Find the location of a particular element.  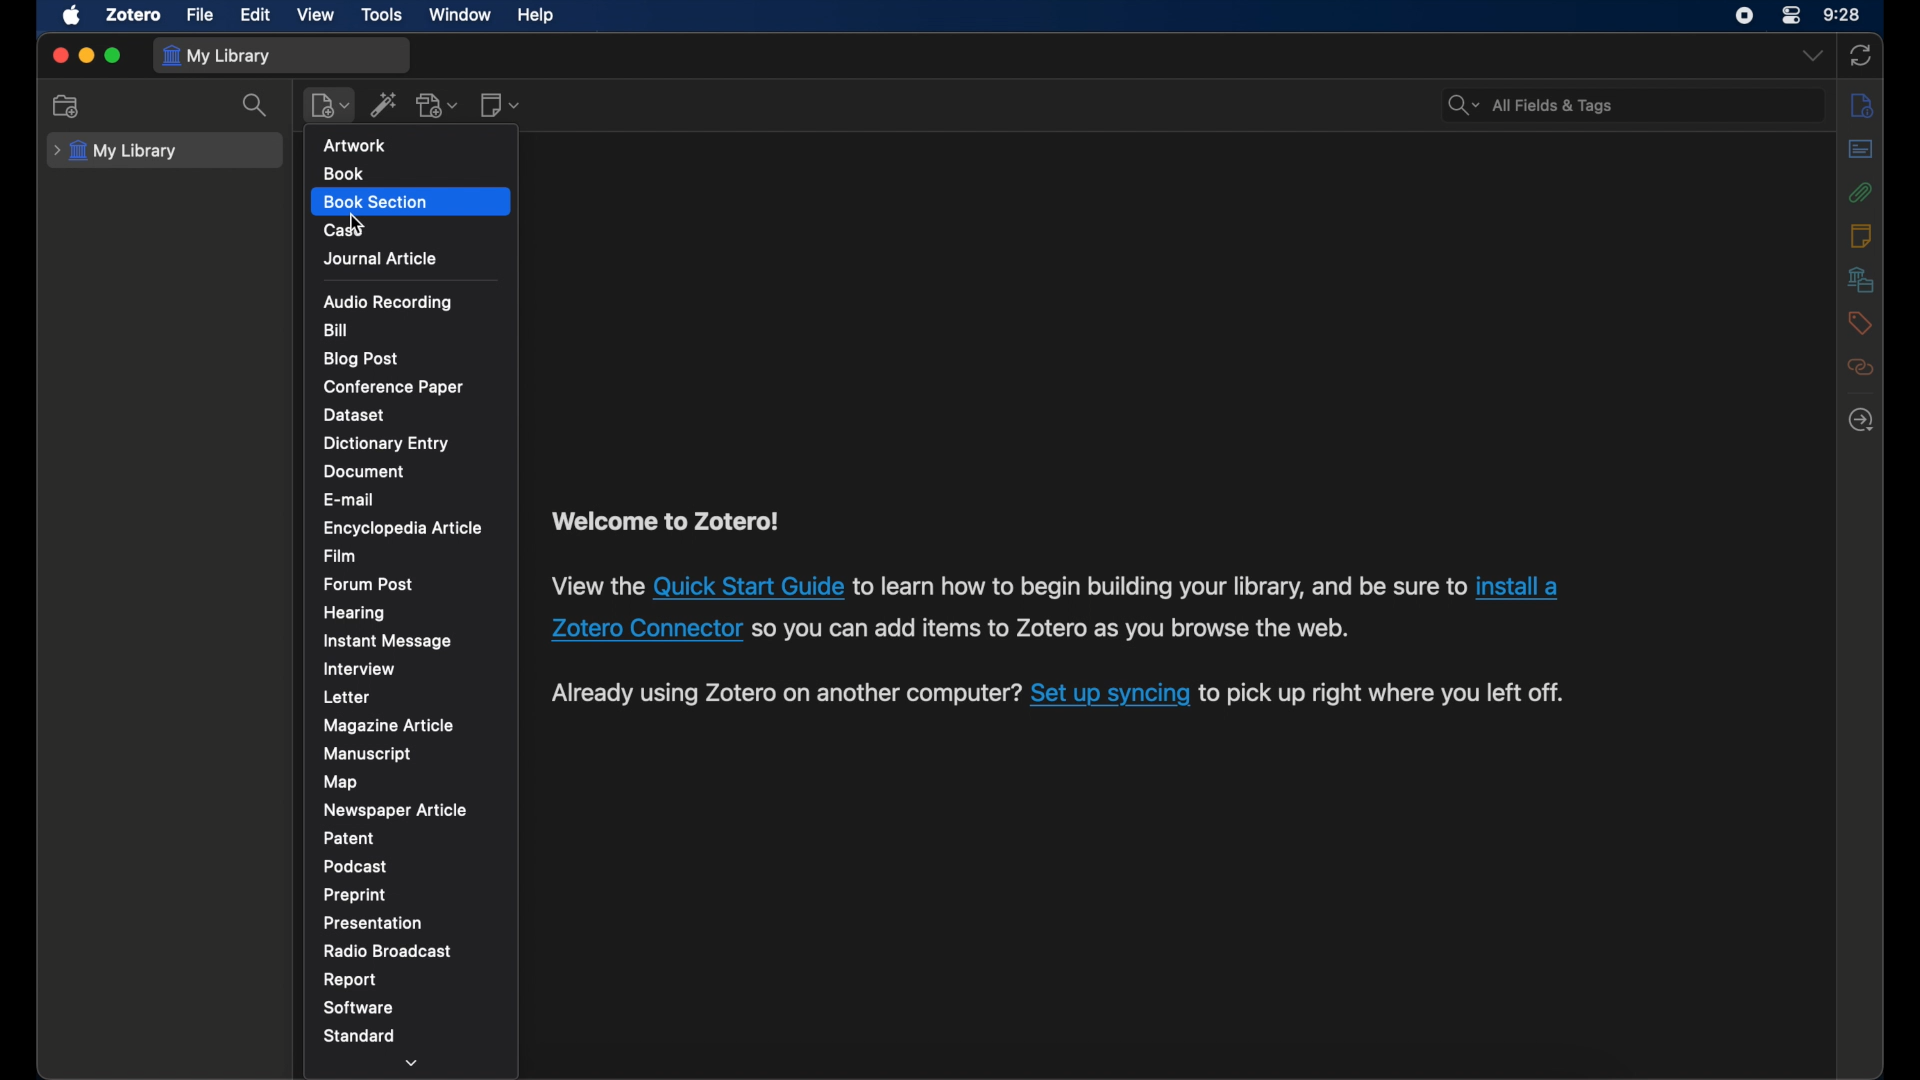

blog post  is located at coordinates (361, 358).